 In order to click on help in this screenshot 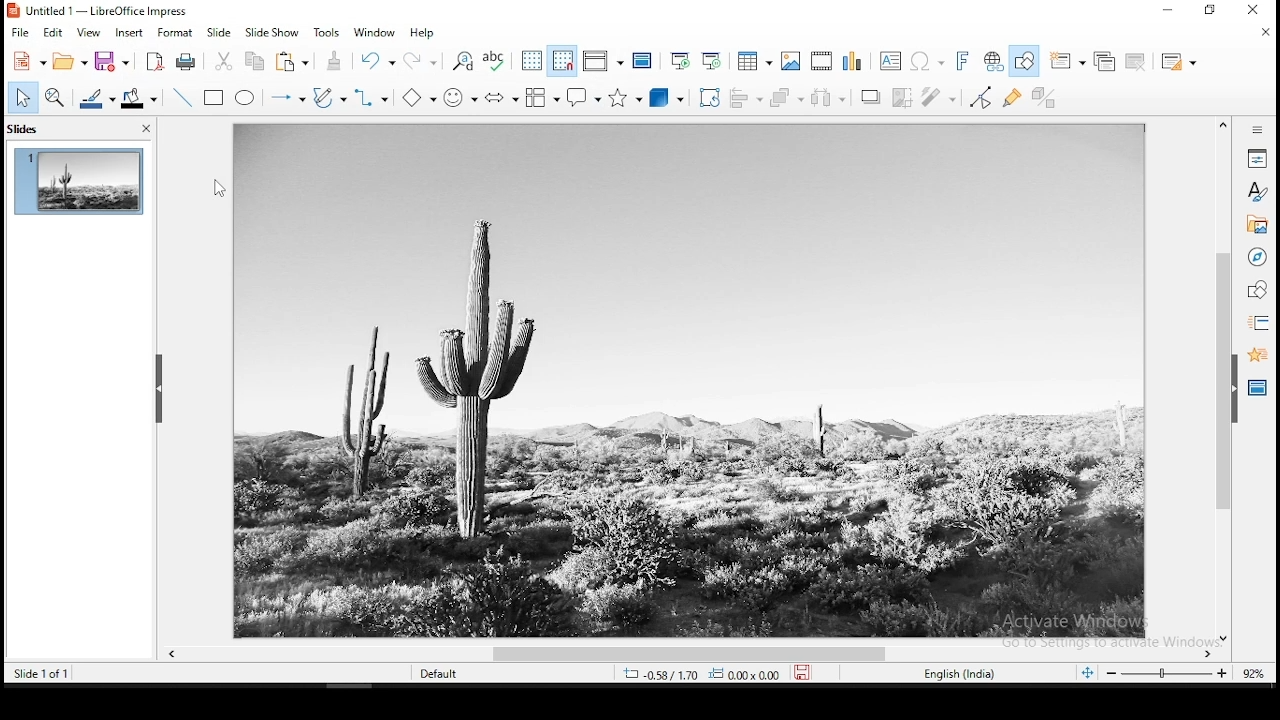, I will do `click(424, 36)`.